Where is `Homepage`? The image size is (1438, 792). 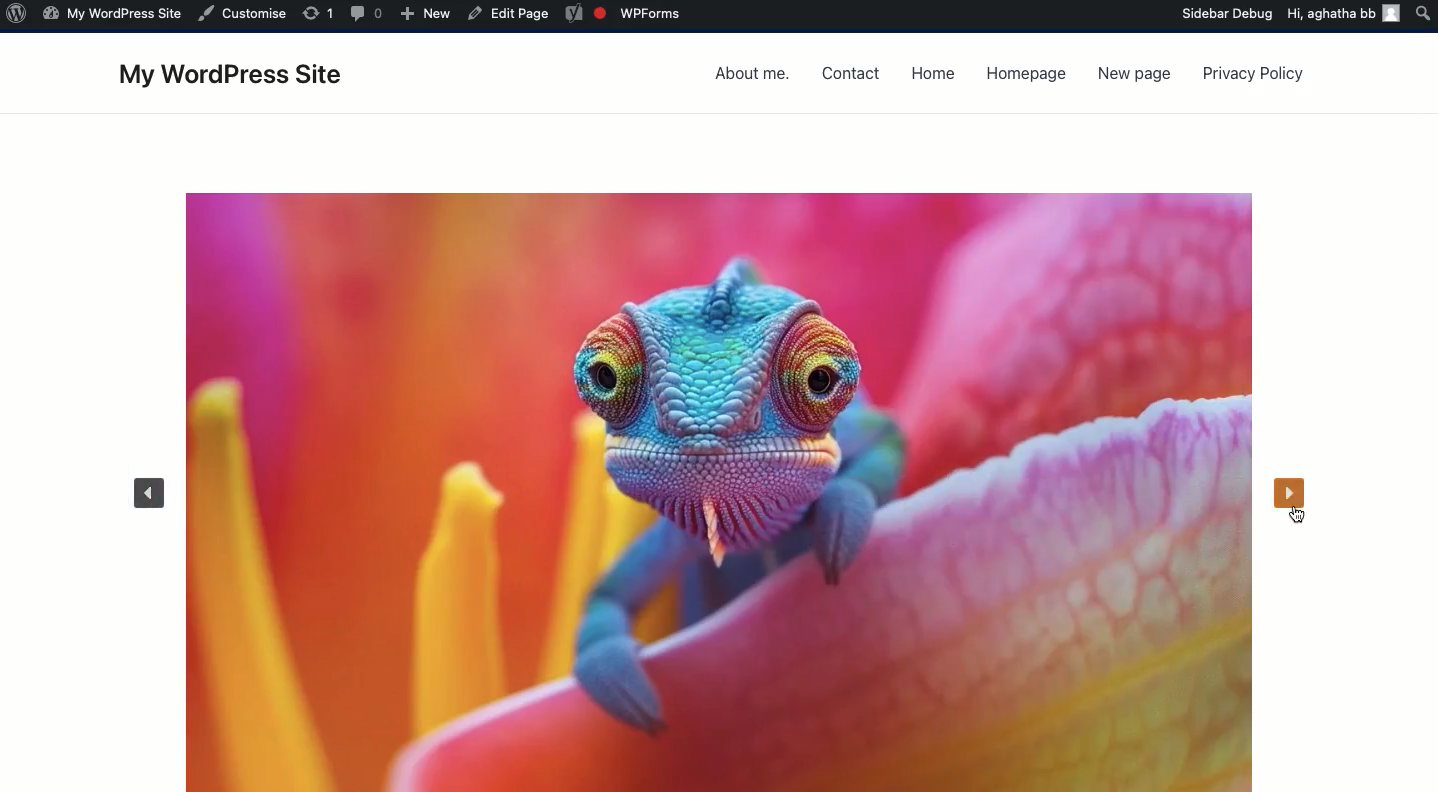 Homepage is located at coordinates (1026, 77).